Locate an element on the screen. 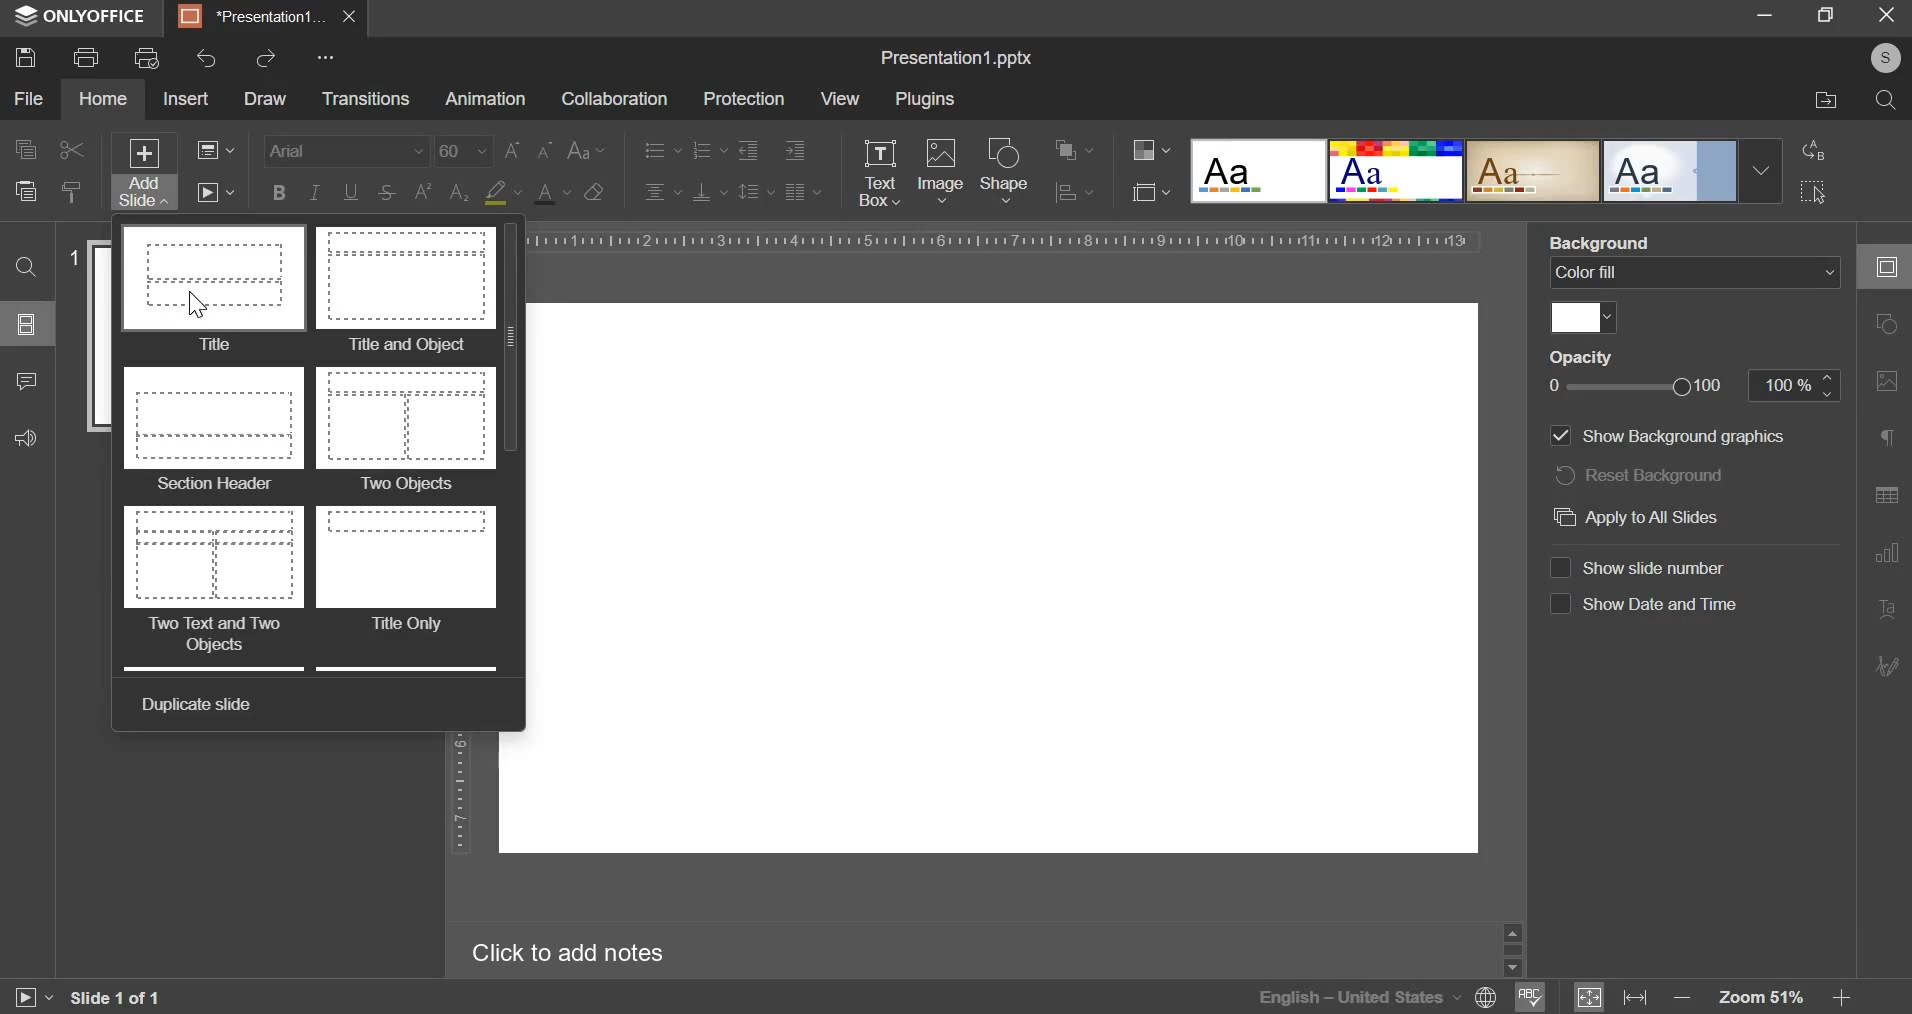  view is located at coordinates (839, 98).